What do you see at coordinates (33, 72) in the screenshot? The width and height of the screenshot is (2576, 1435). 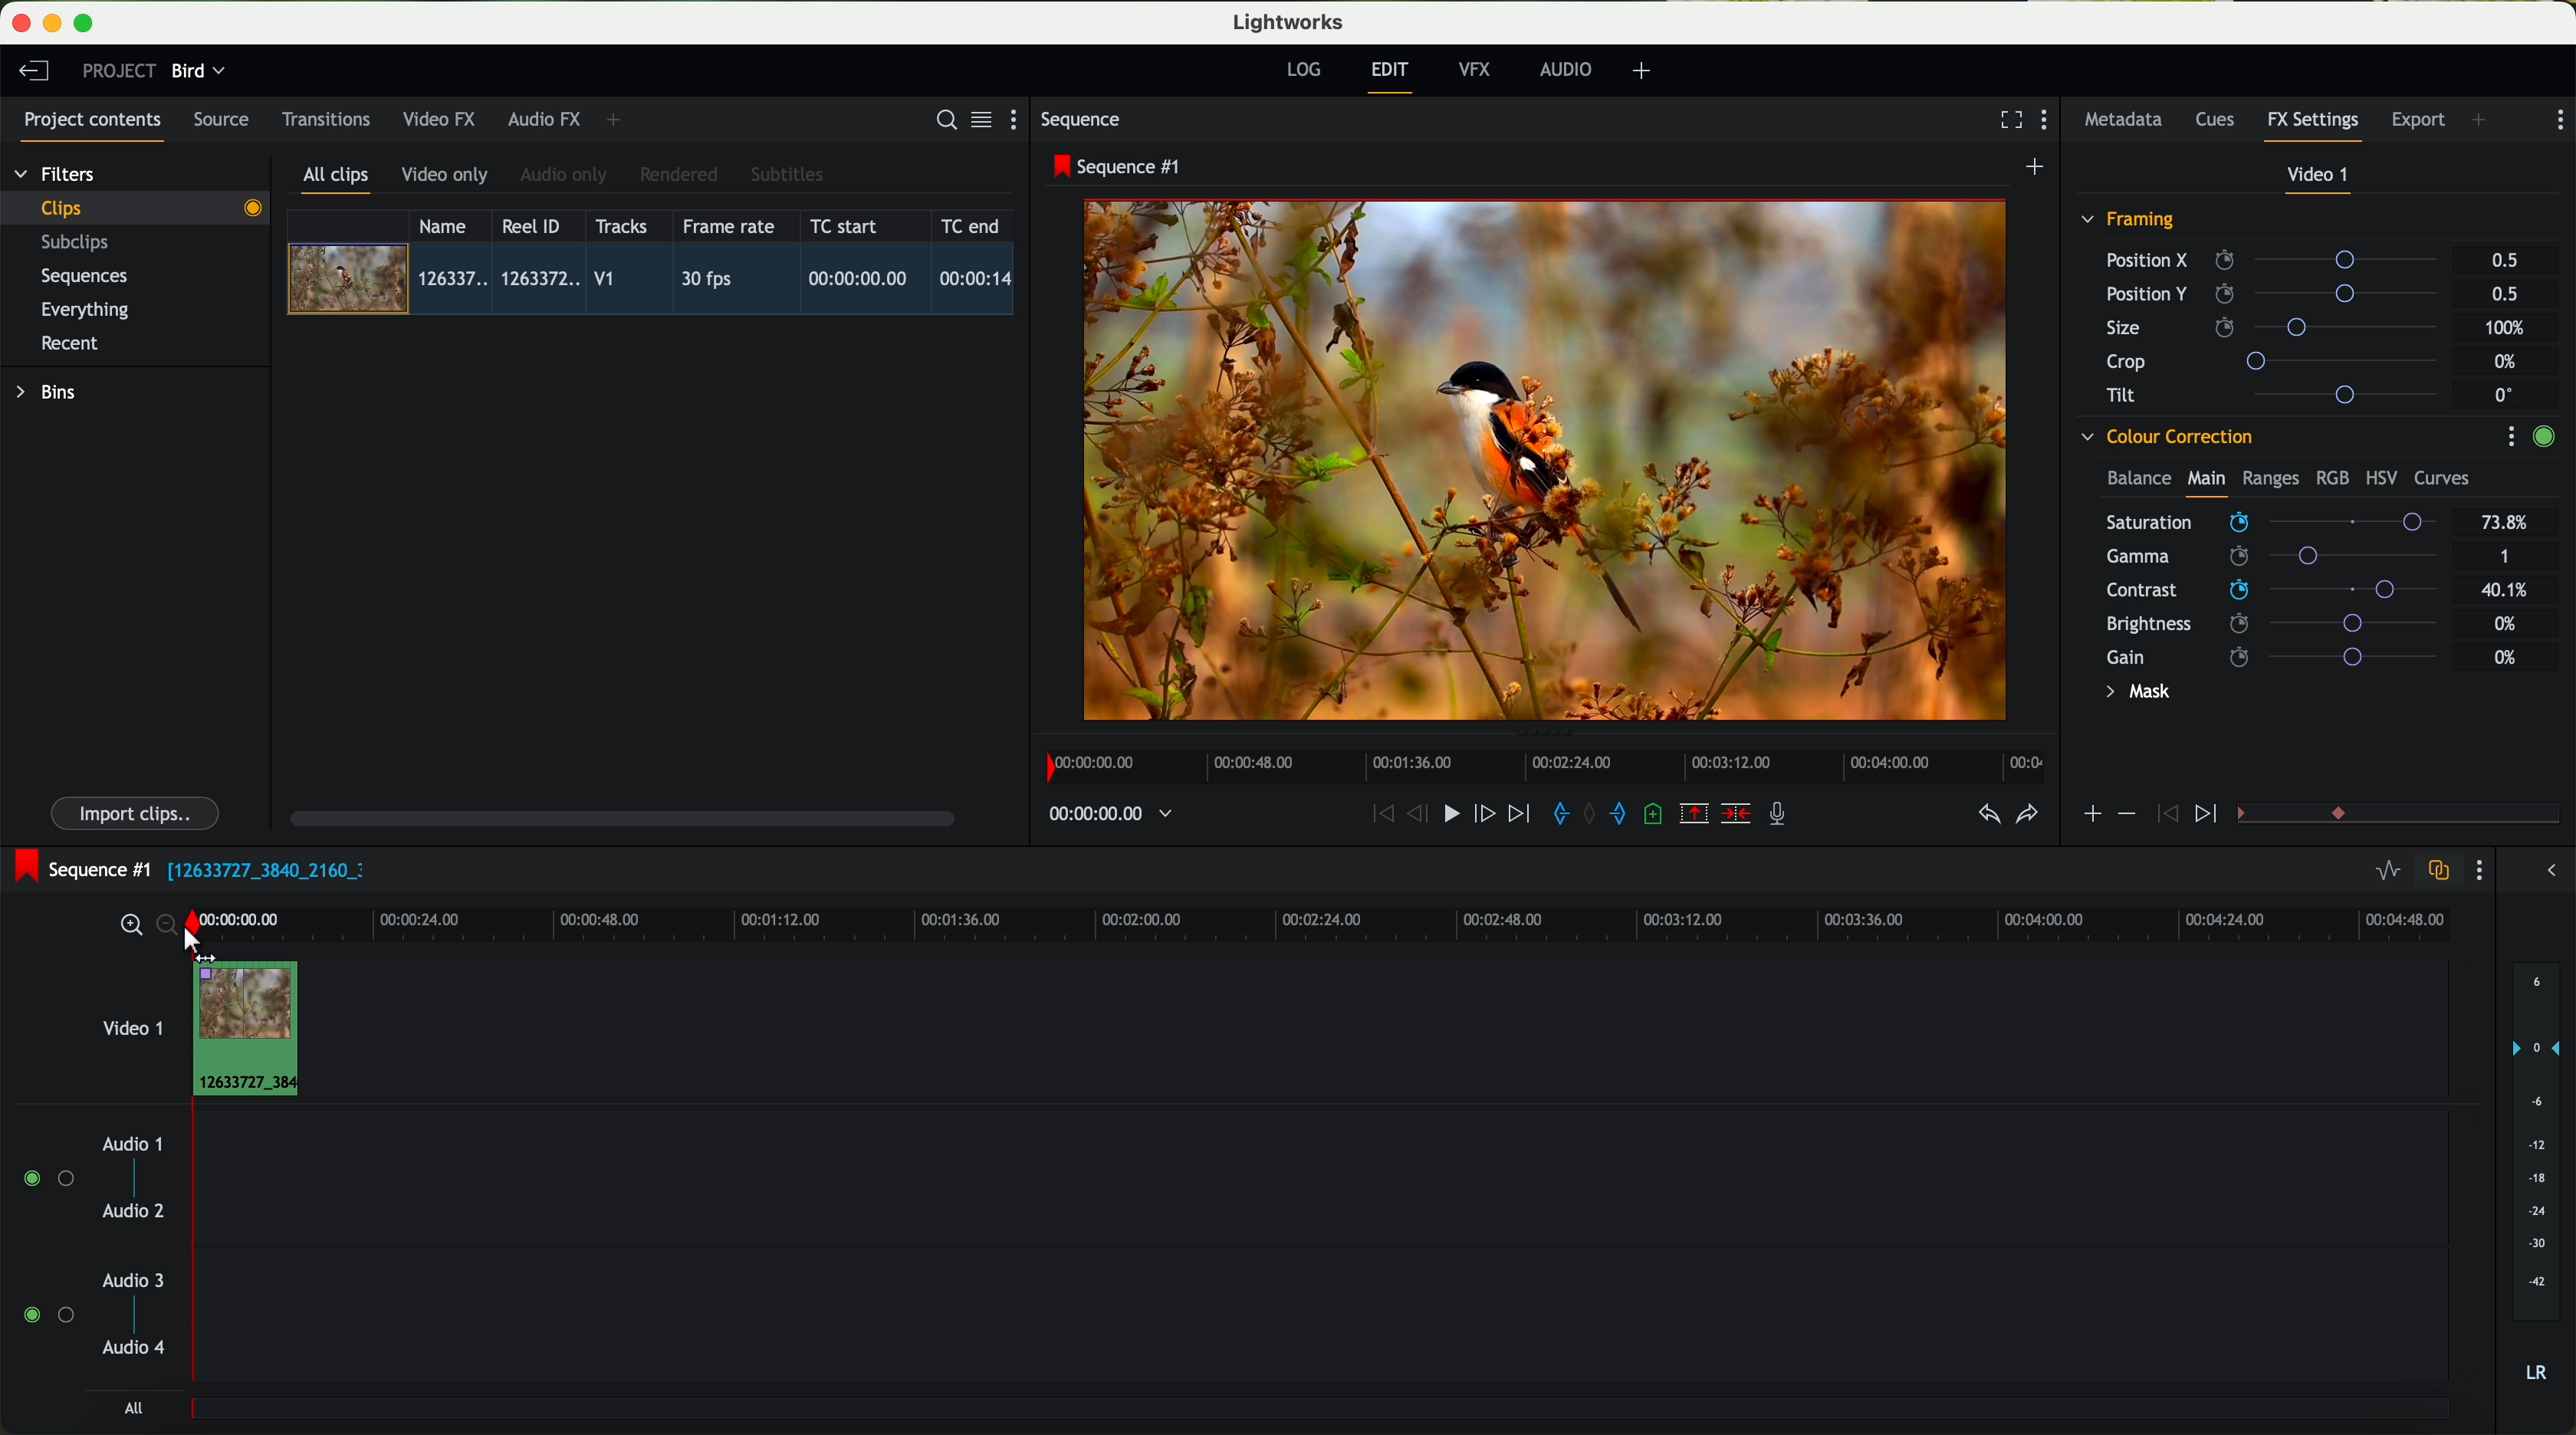 I see `leave` at bounding box center [33, 72].